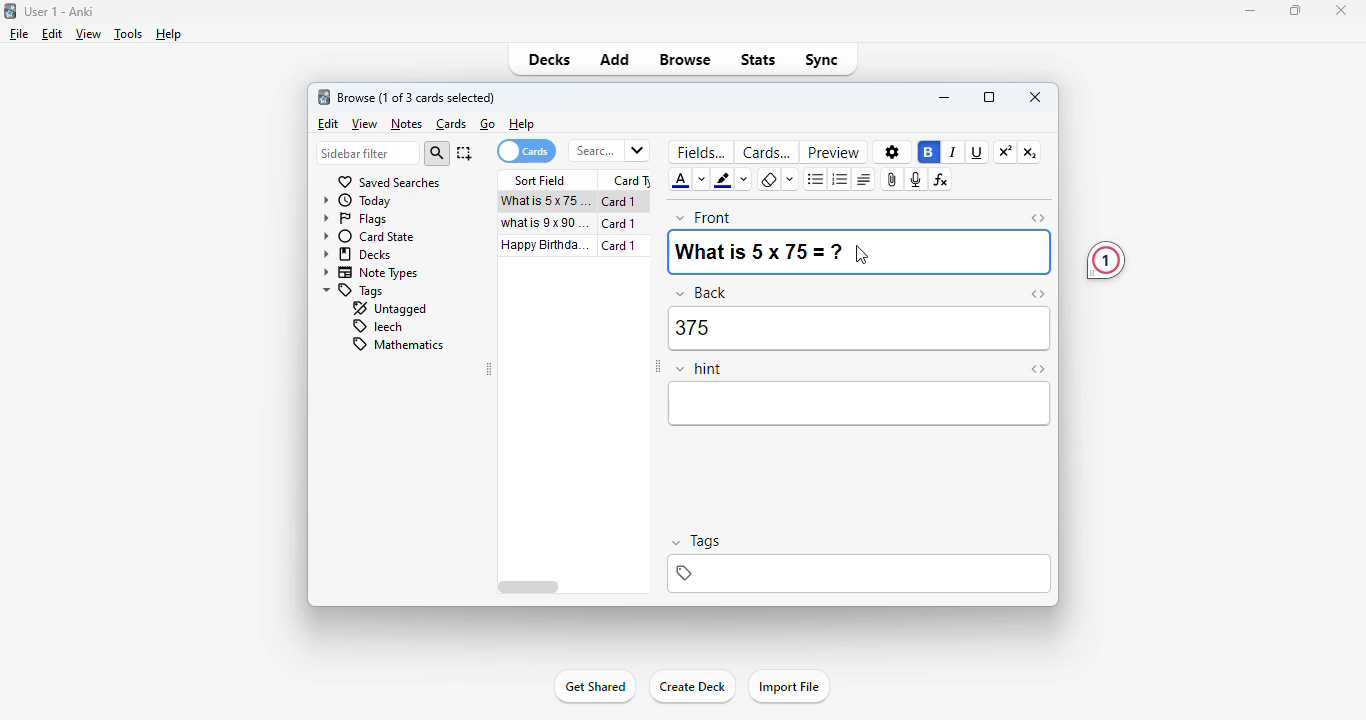 The width and height of the screenshot is (1366, 720). Describe the element at coordinates (859, 329) in the screenshot. I see `375` at that location.